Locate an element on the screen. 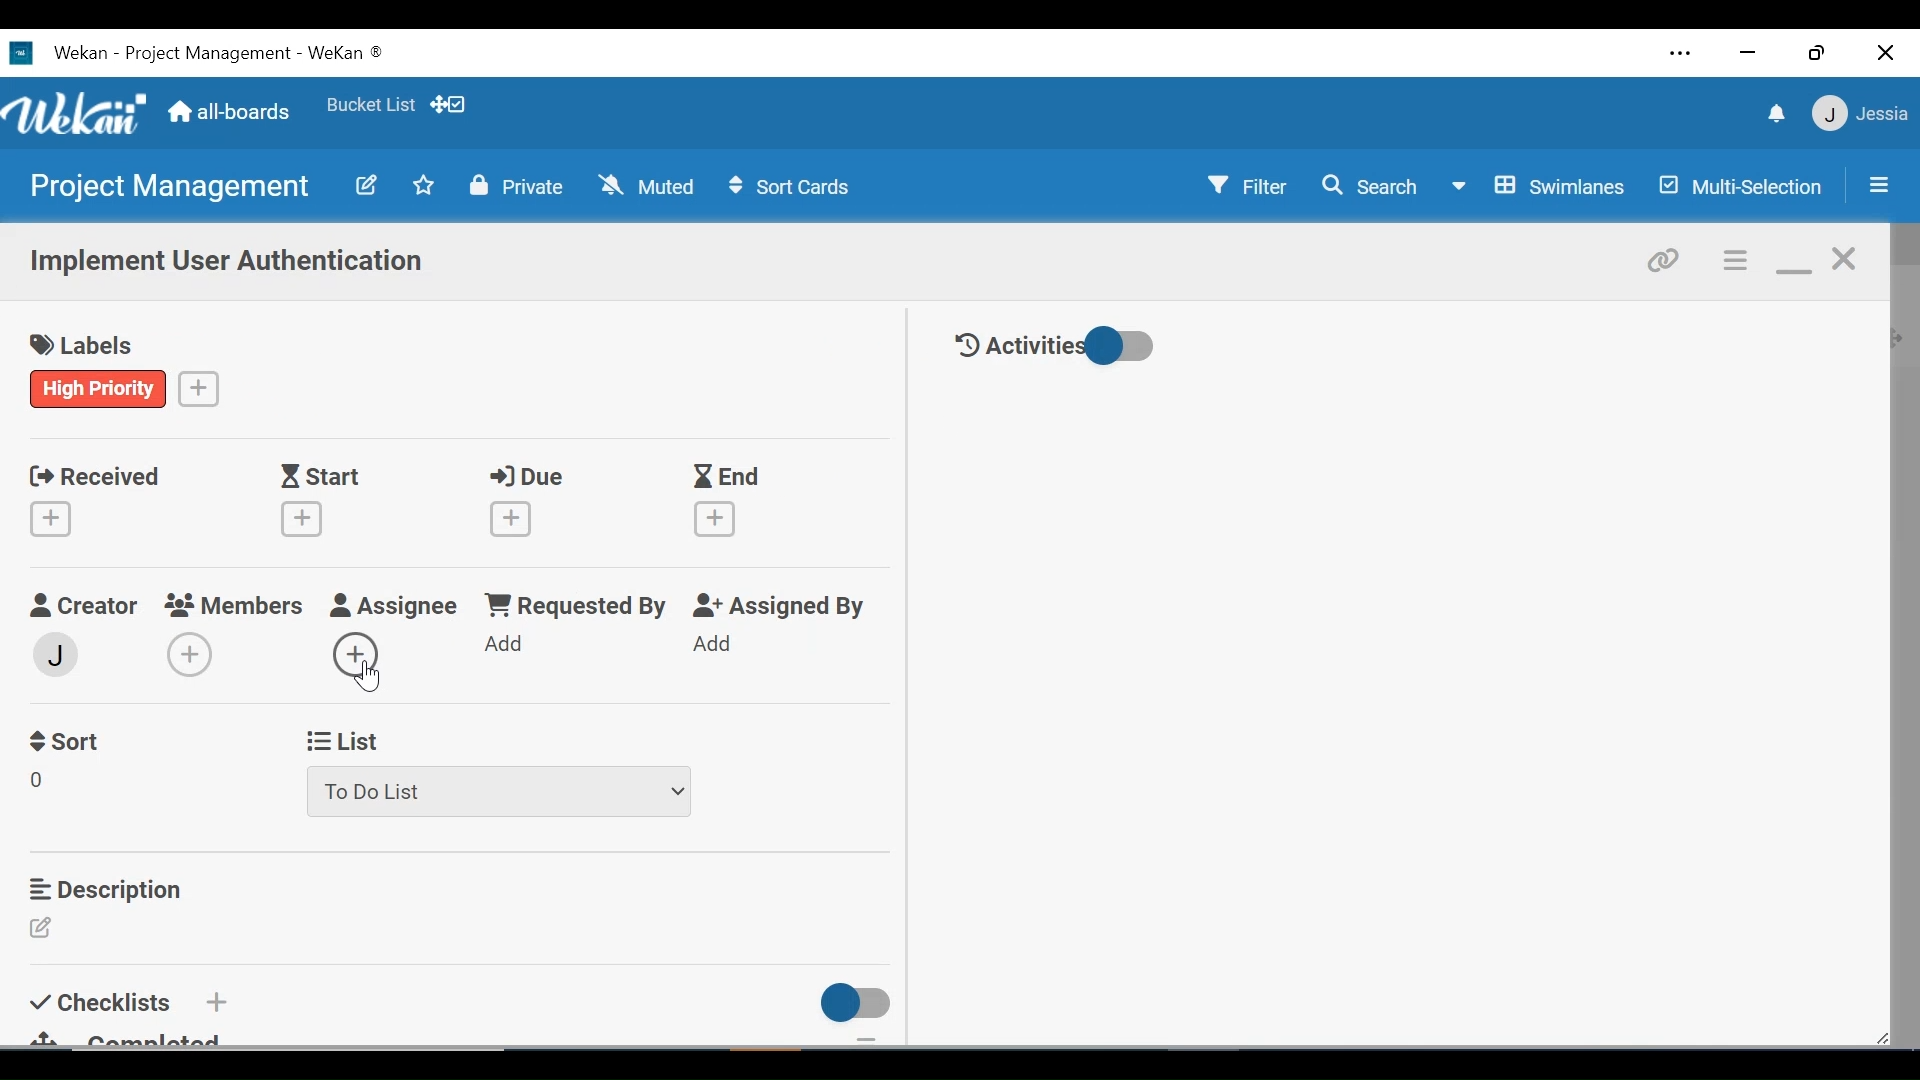 This screenshot has height=1080, width=1920. close is located at coordinates (1846, 260).